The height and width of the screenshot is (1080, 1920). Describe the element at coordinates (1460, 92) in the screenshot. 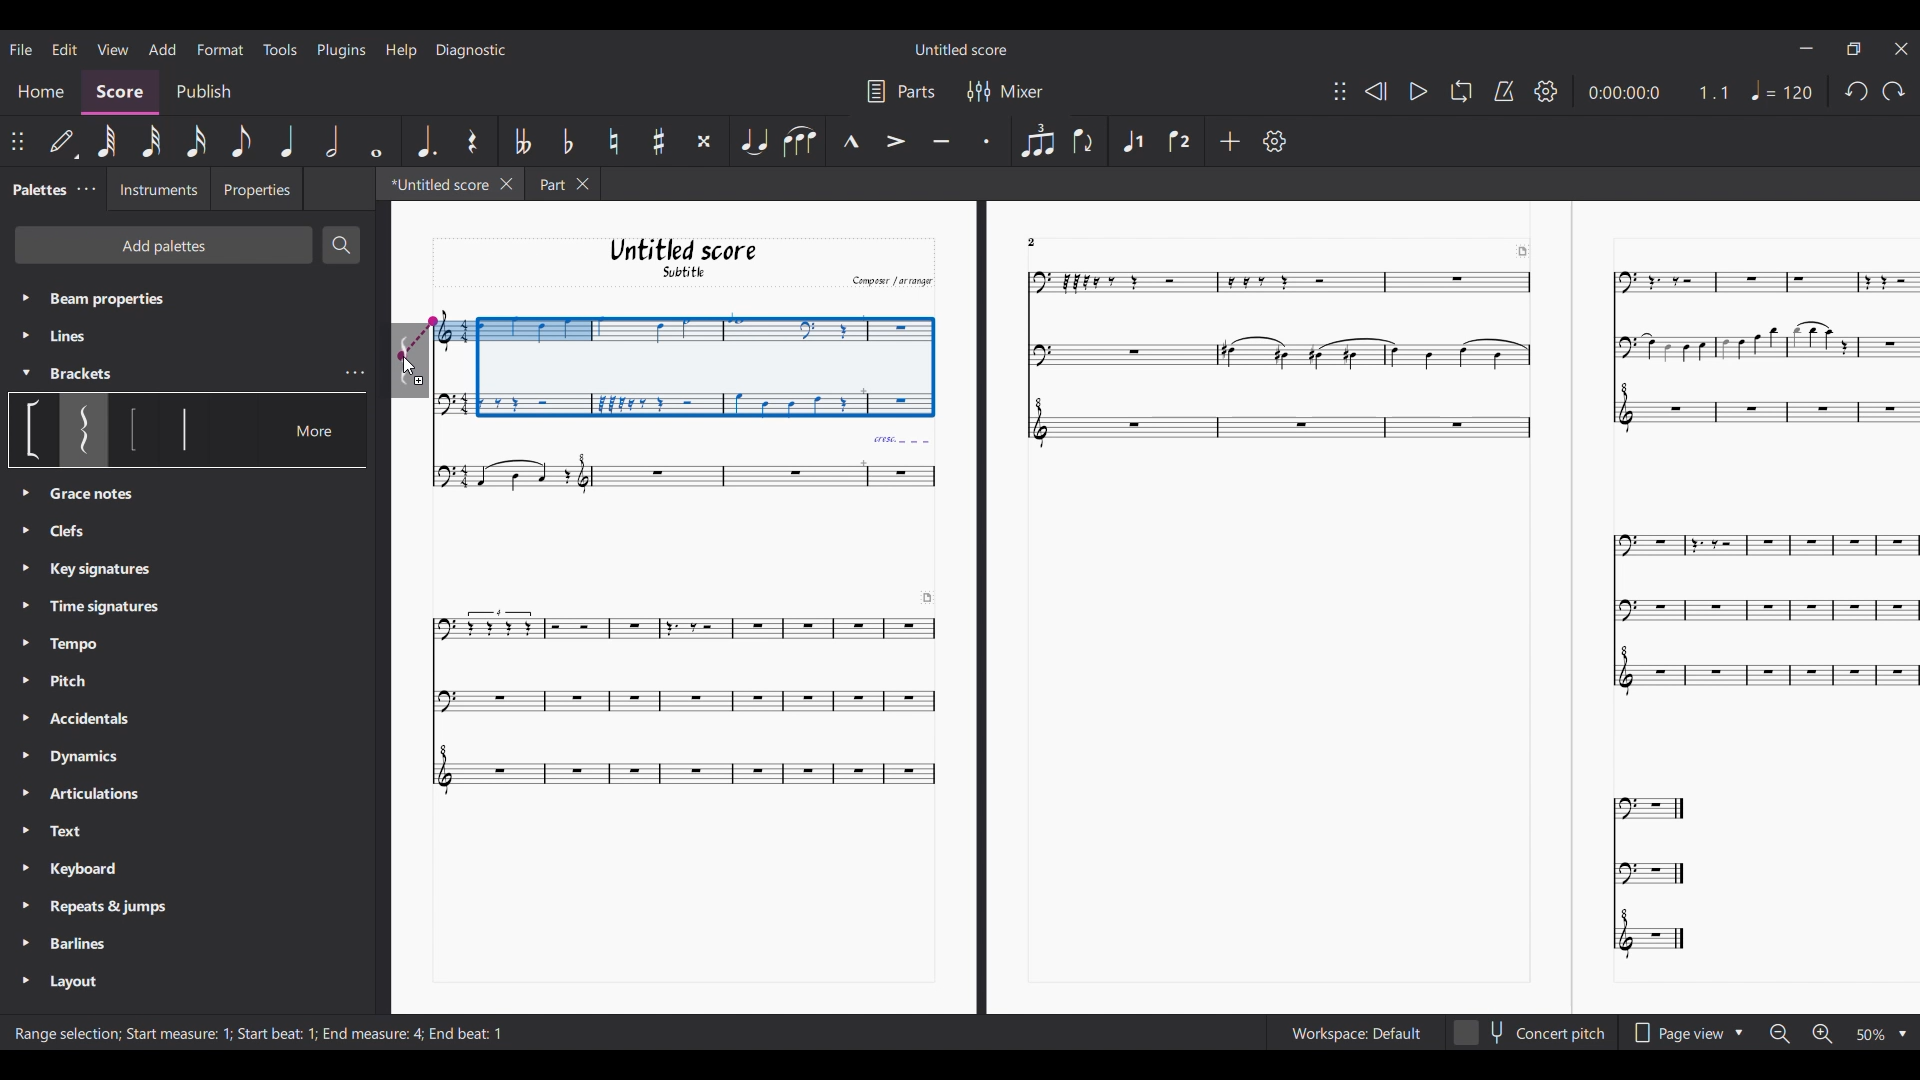

I see `Loop playback` at that location.